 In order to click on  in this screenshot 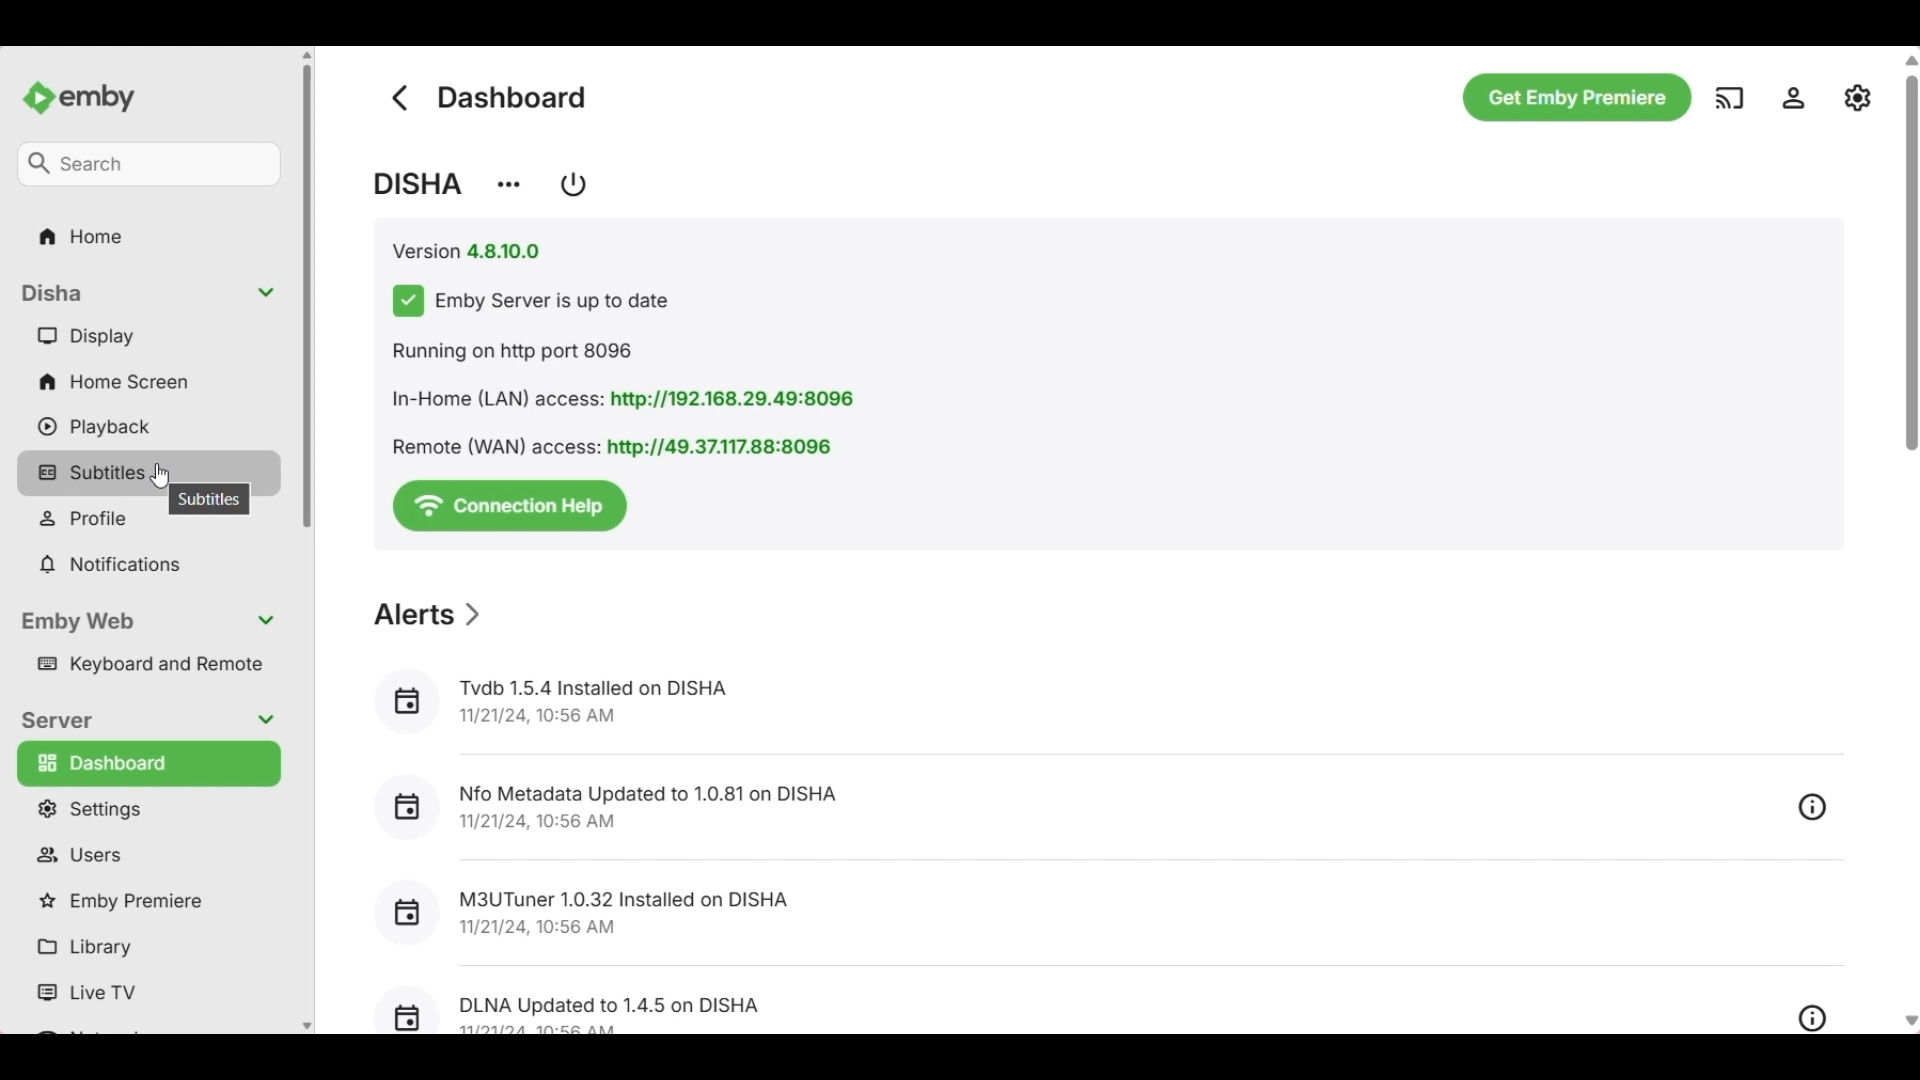, I will do `click(1577, 100)`.